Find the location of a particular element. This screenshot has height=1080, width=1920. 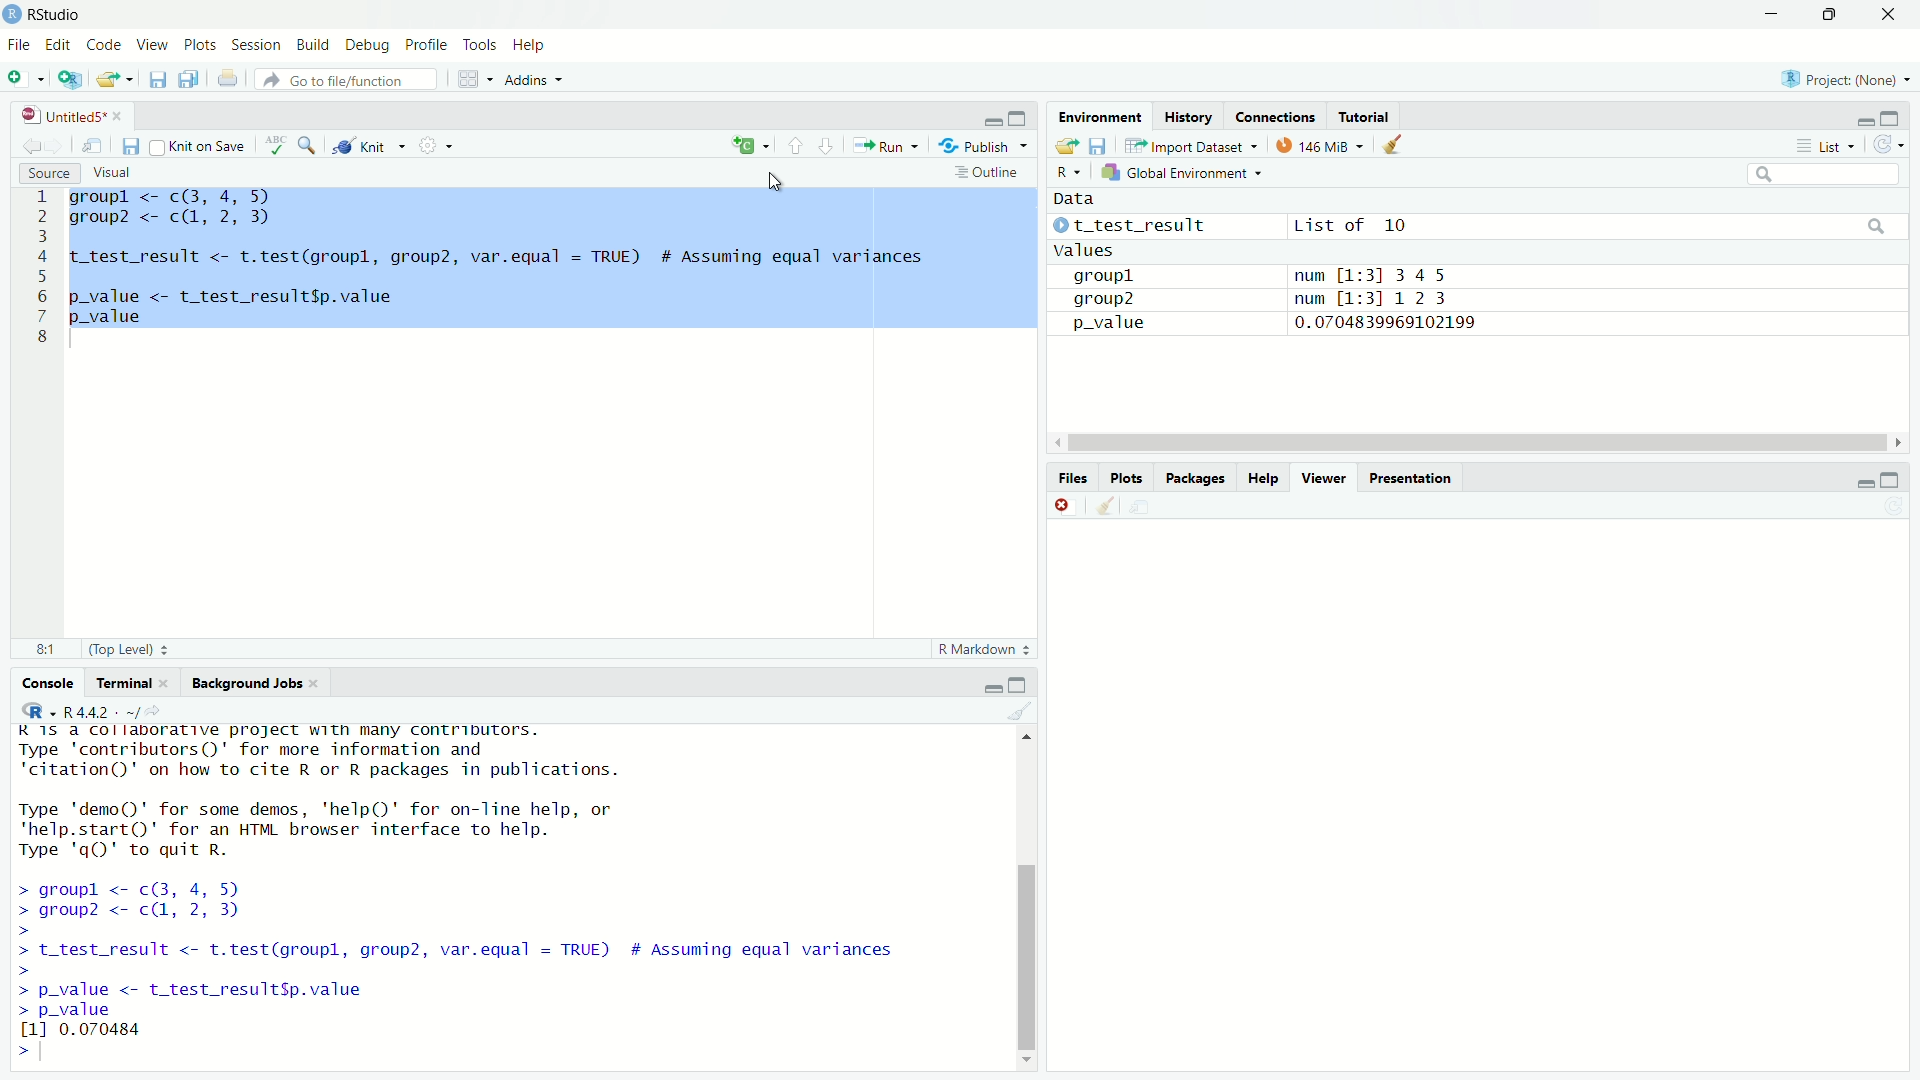

minimise is located at coordinates (994, 684).